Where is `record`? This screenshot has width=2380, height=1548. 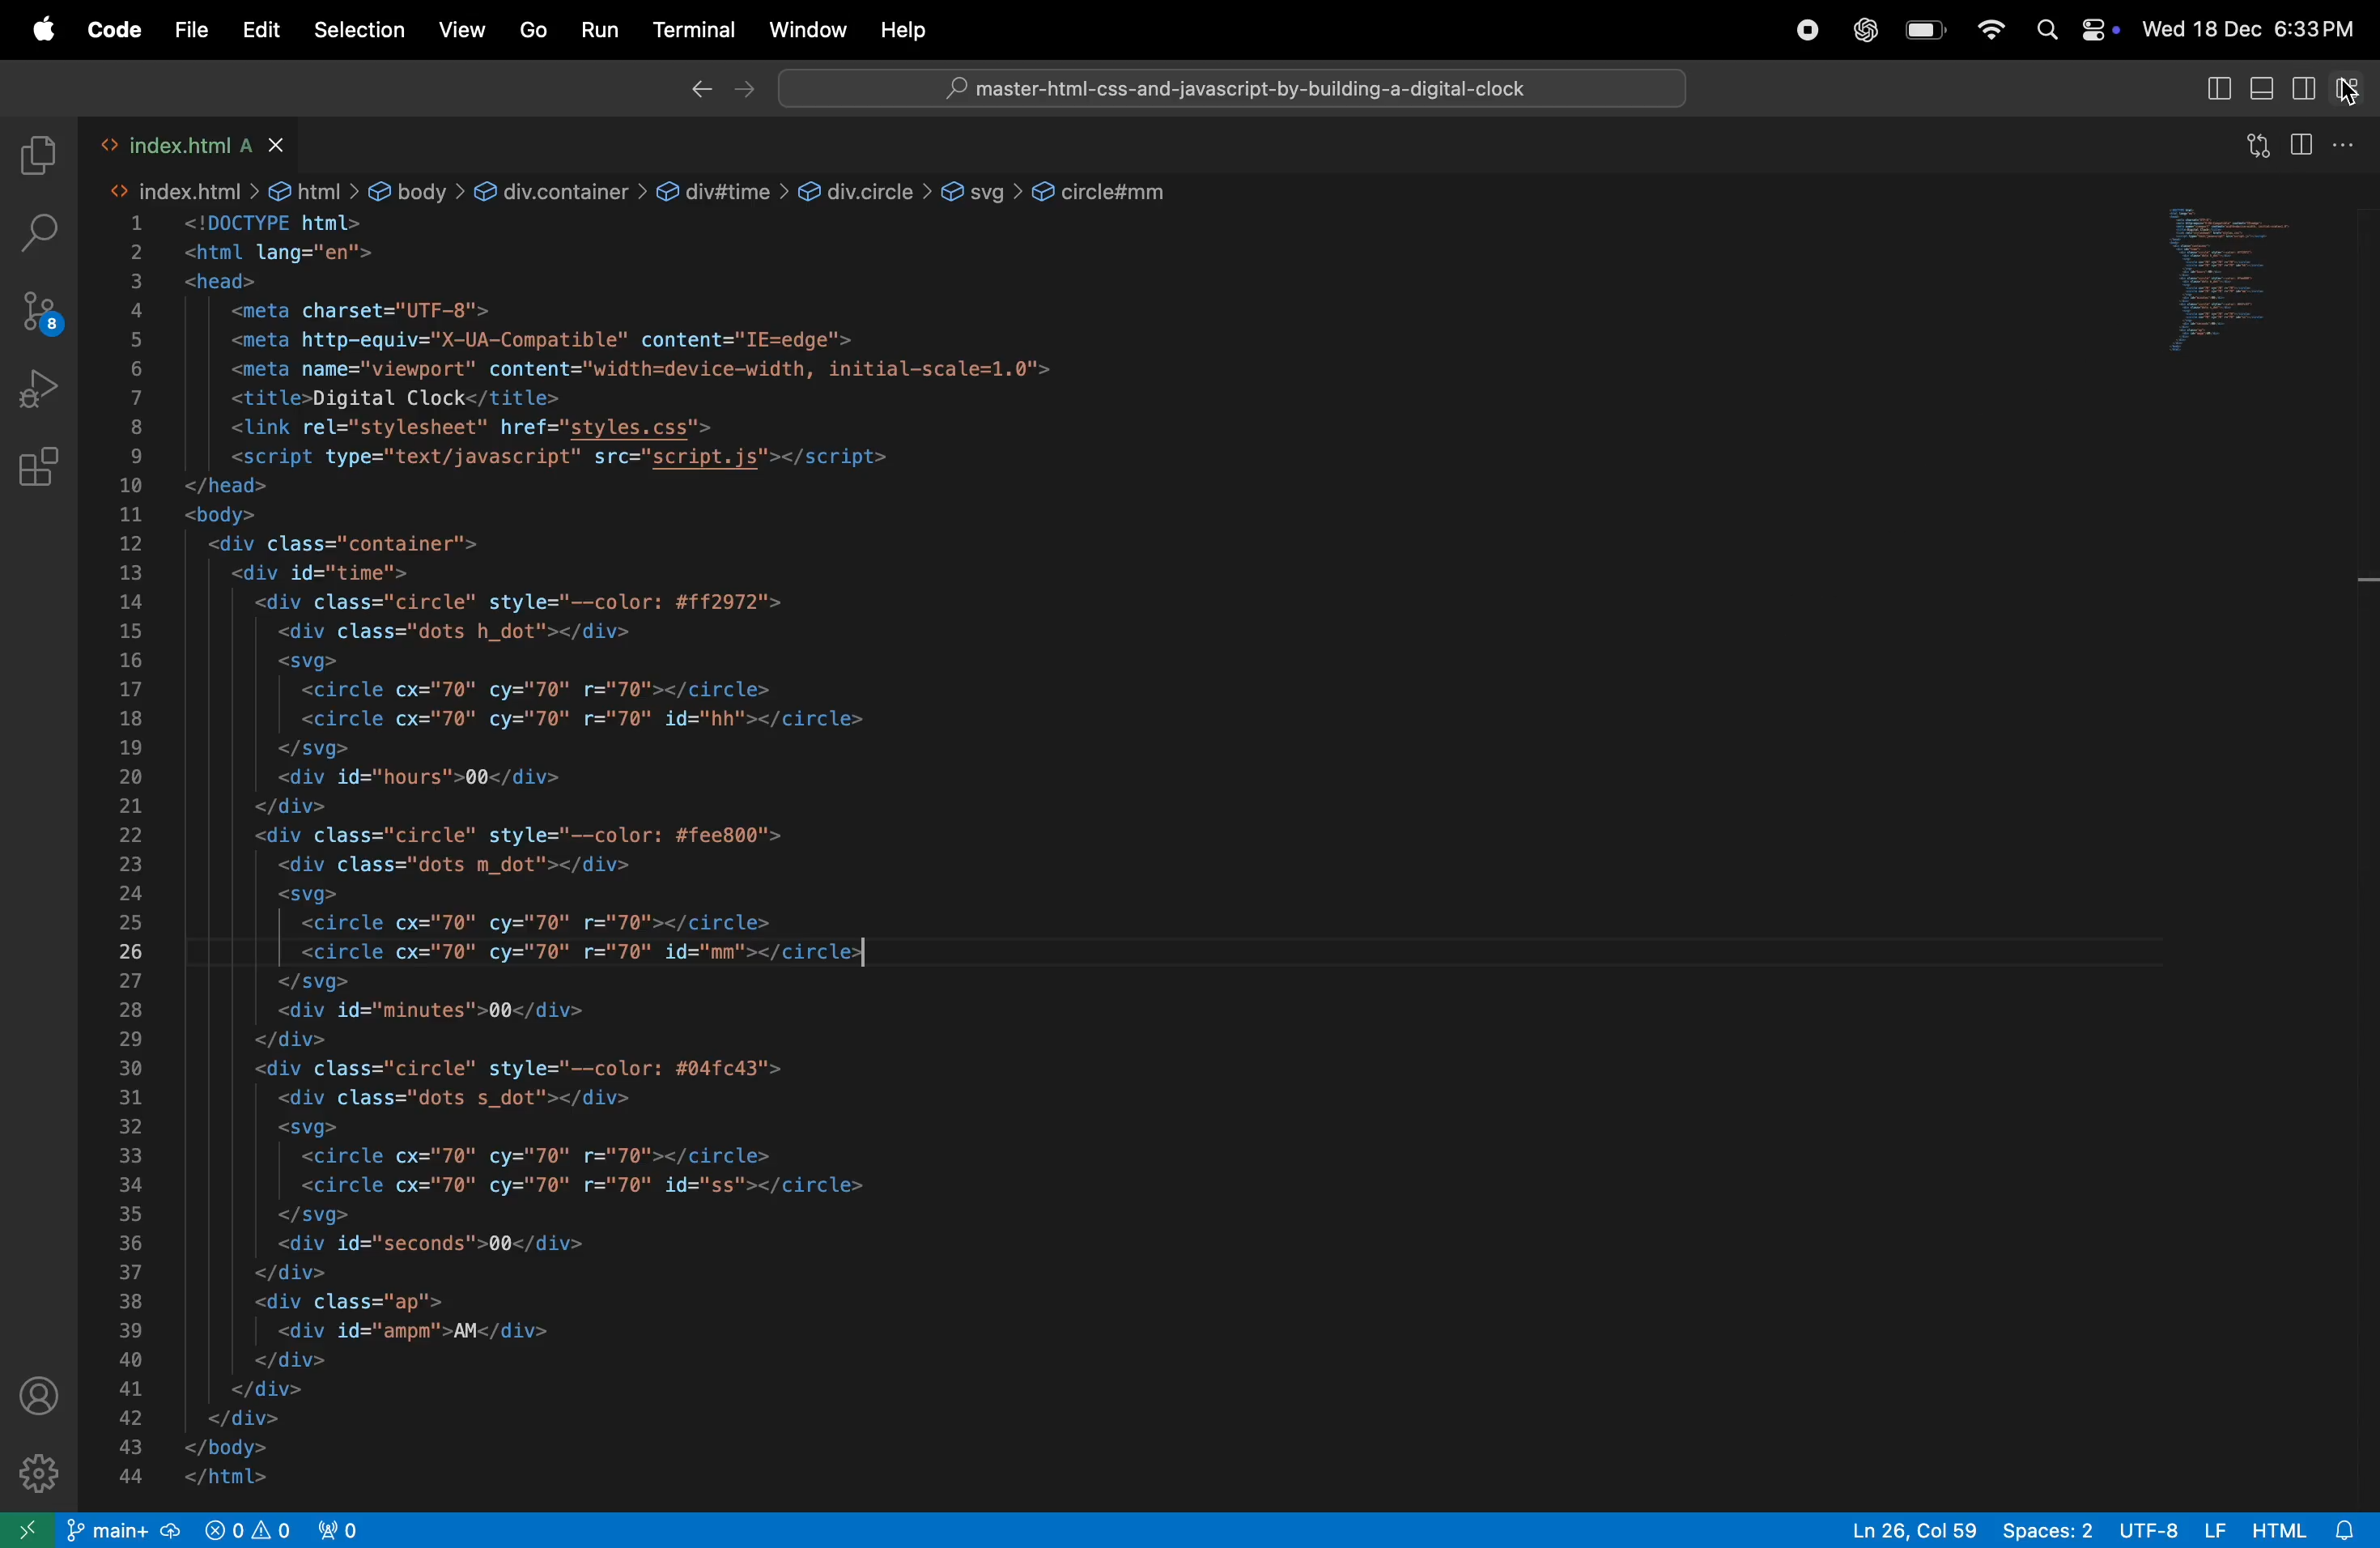 record is located at coordinates (1796, 31).